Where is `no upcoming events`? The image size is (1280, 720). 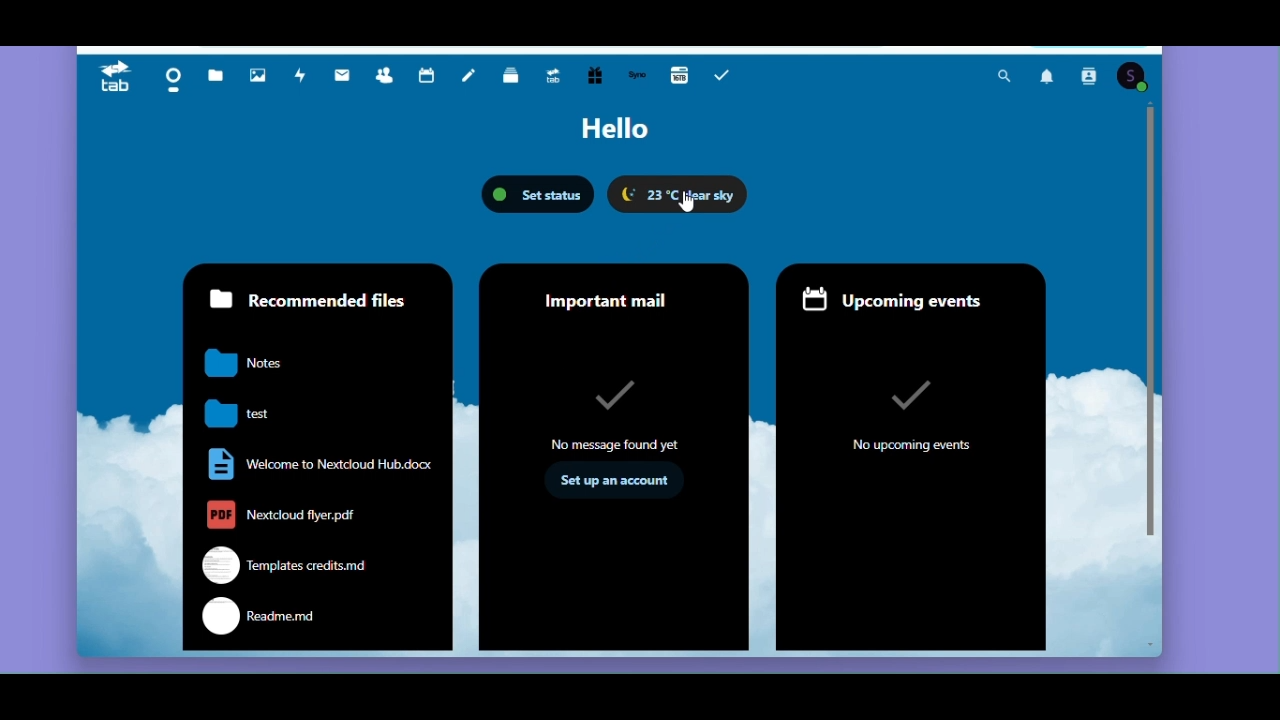
no upcoming events is located at coordinates (910, 409).